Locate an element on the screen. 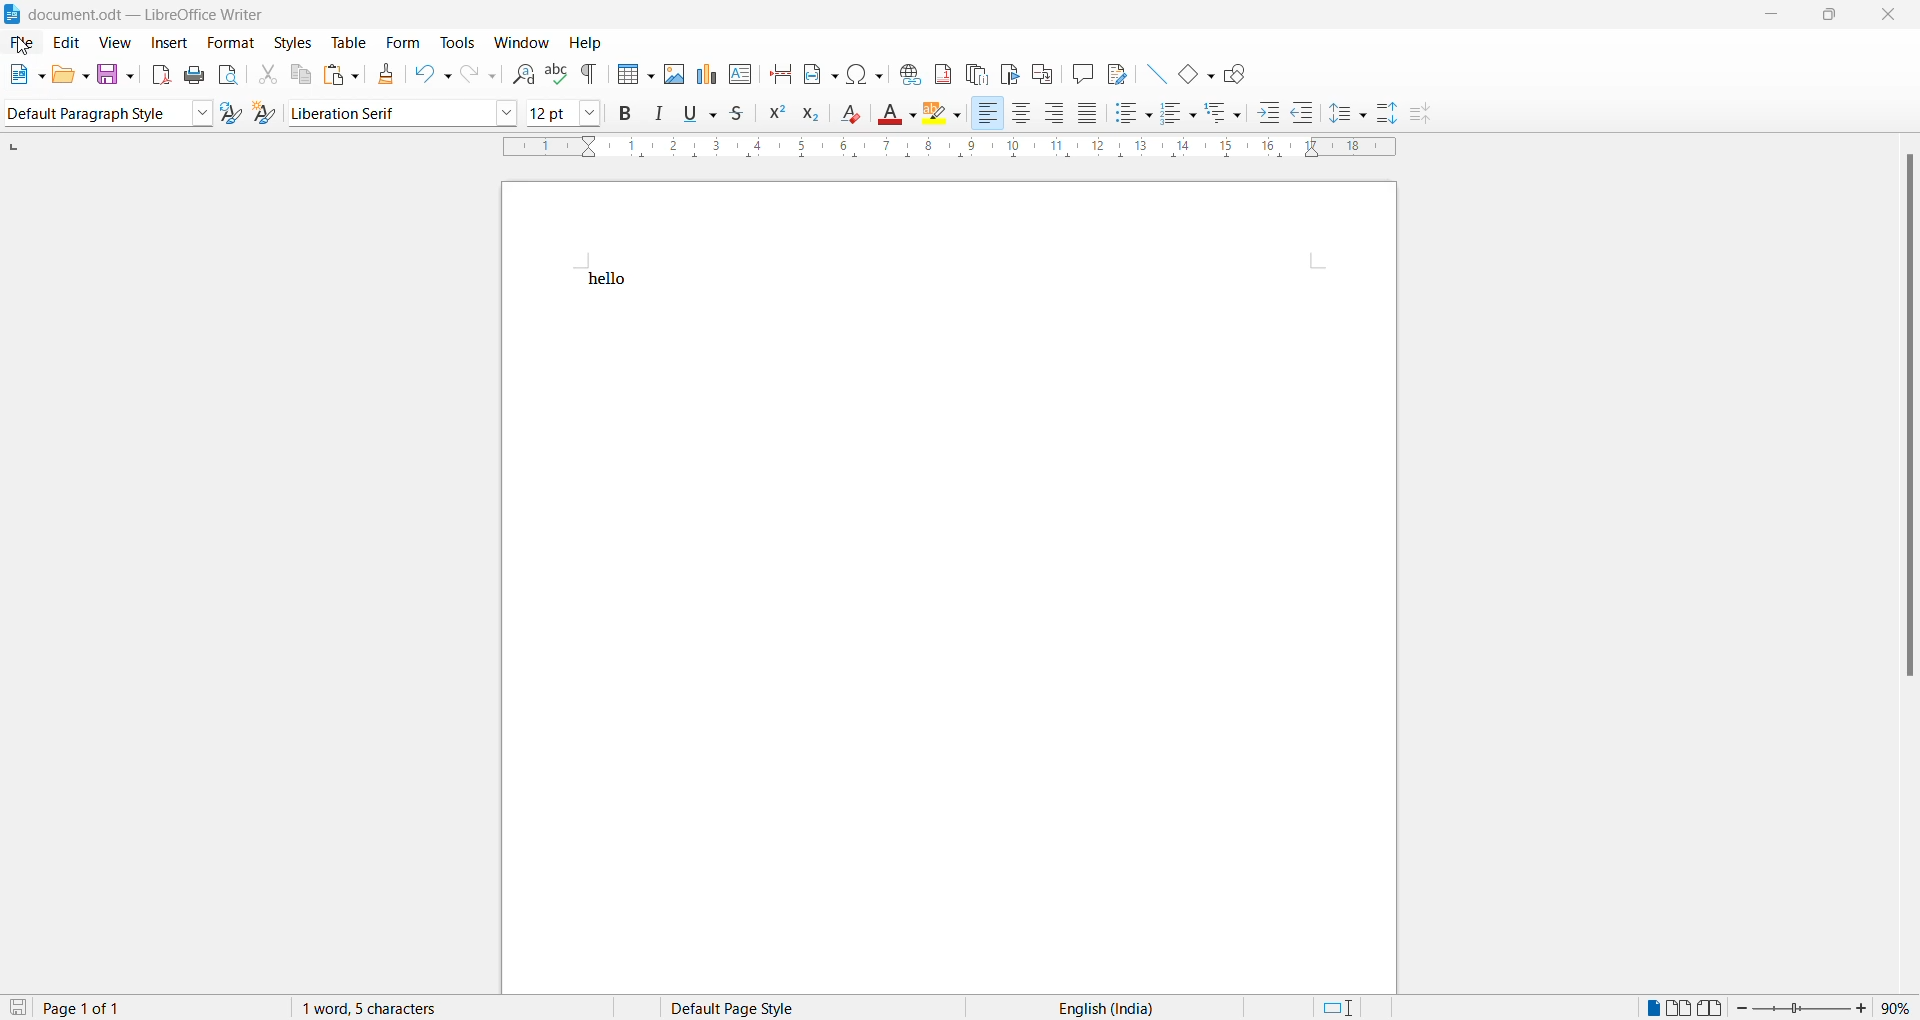  Decrease paragraph space is located at coordinates (1426, 115).